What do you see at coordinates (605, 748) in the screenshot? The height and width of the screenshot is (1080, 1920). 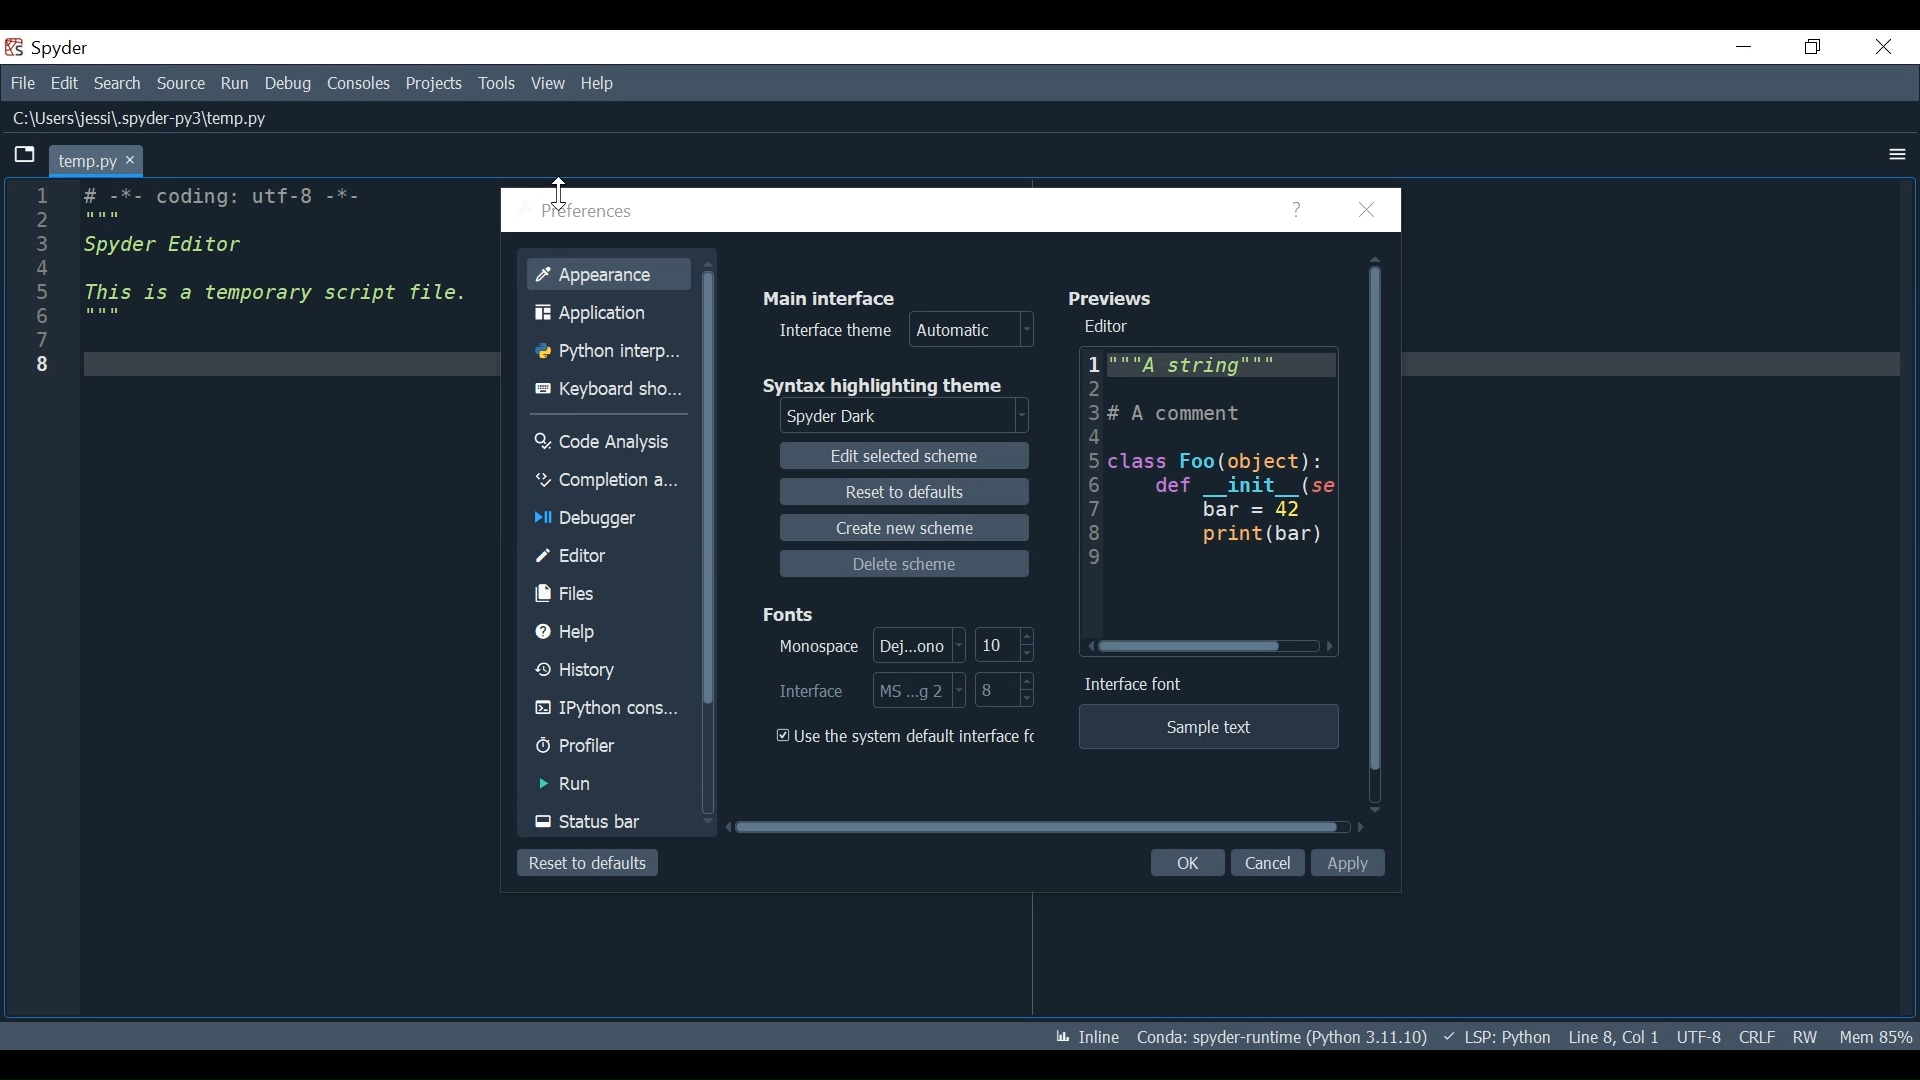 I see `Profiler` at bounding box center [605, 748].